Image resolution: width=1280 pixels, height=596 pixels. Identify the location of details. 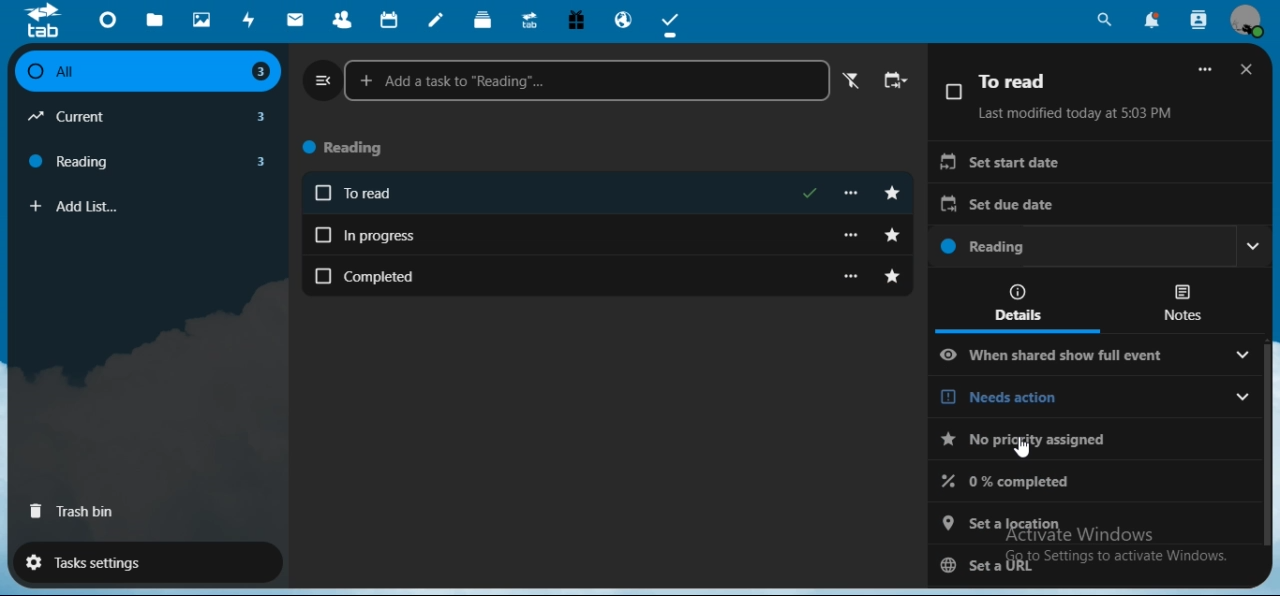
(1020, 301).